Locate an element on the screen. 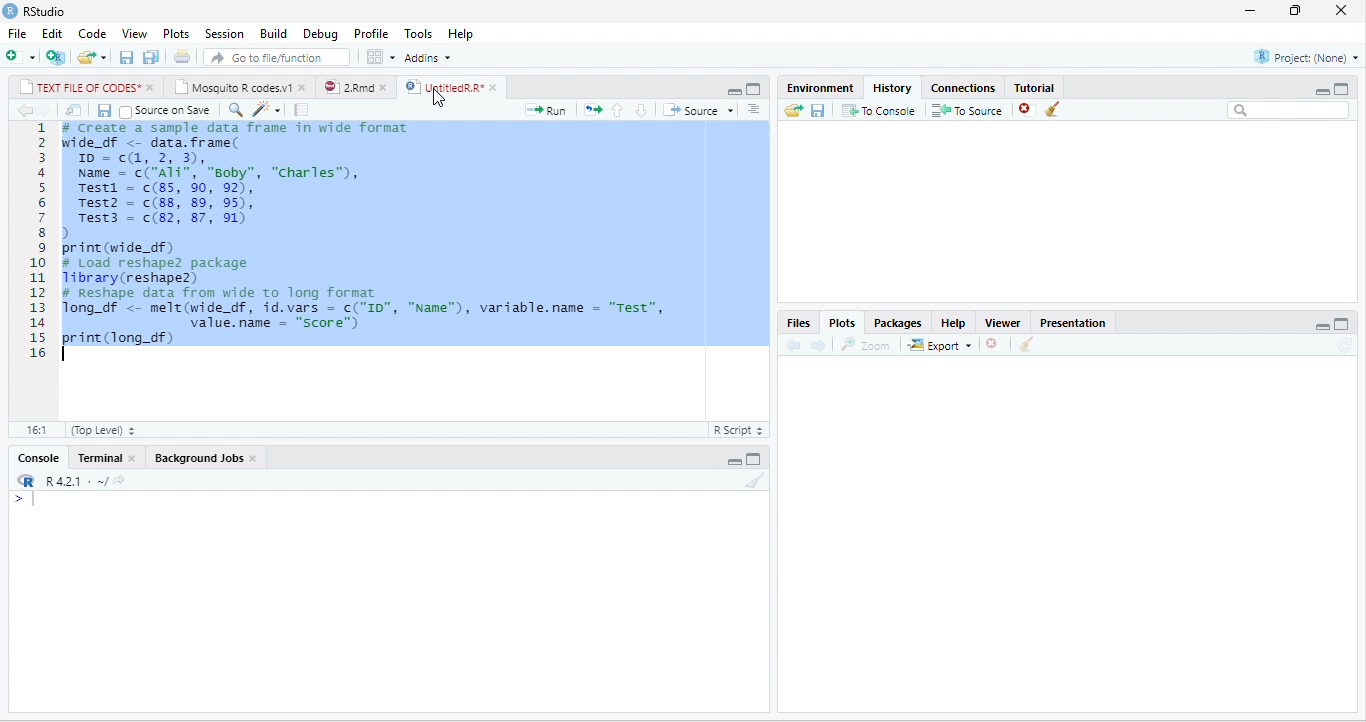  save is located at coordinates (819, 109).